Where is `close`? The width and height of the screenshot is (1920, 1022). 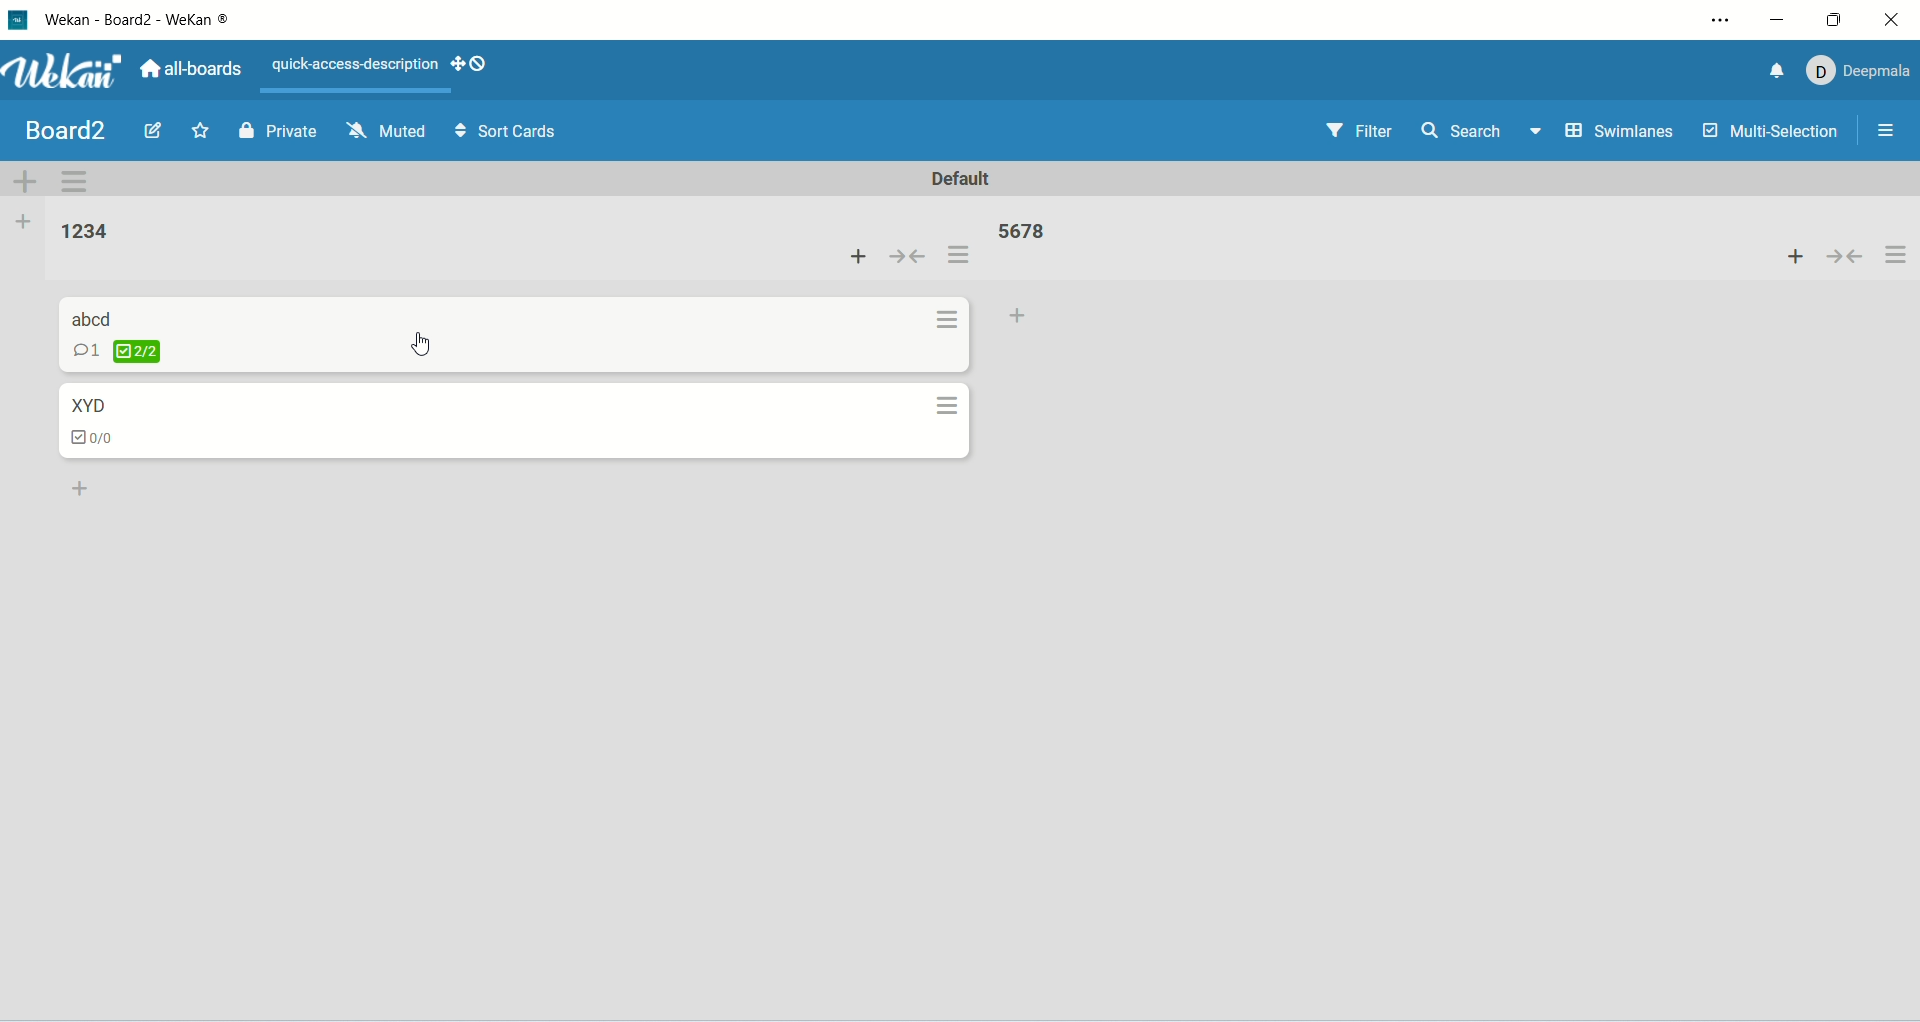 close is located at coordinates (1883, 22).